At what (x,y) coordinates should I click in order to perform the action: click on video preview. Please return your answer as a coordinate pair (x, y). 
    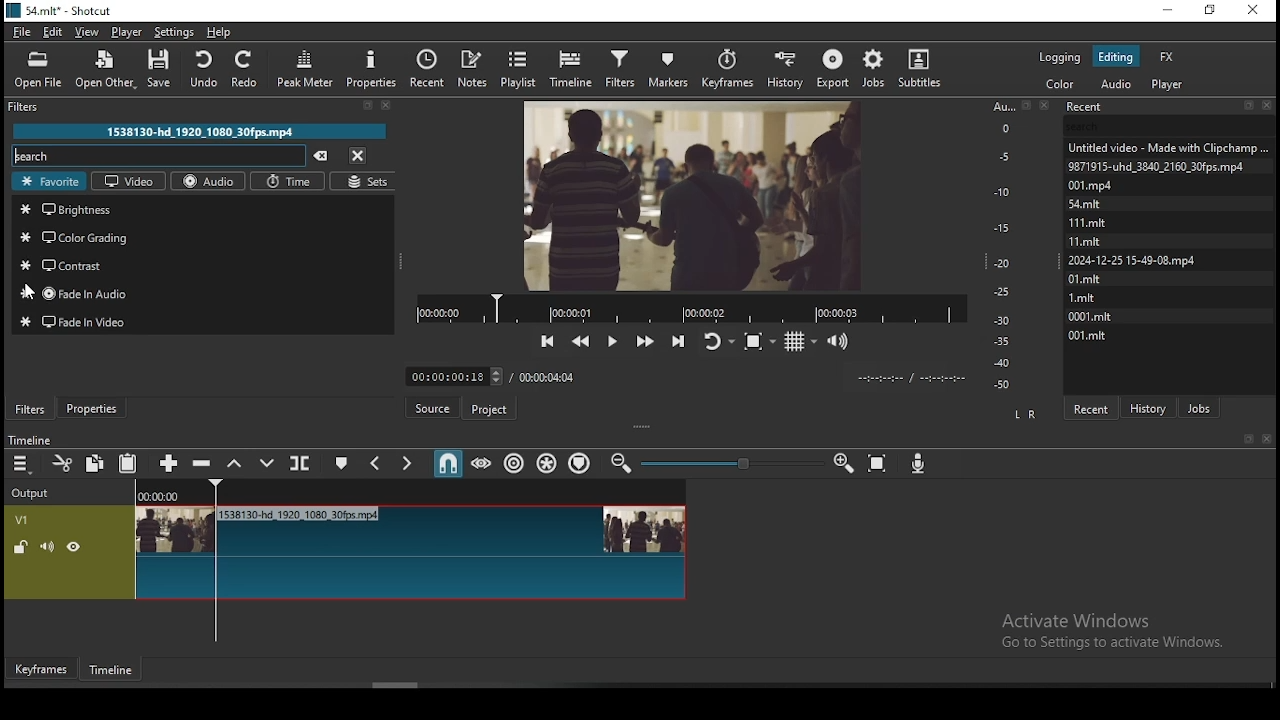
    Looking at the image, I should click on (685, 197).